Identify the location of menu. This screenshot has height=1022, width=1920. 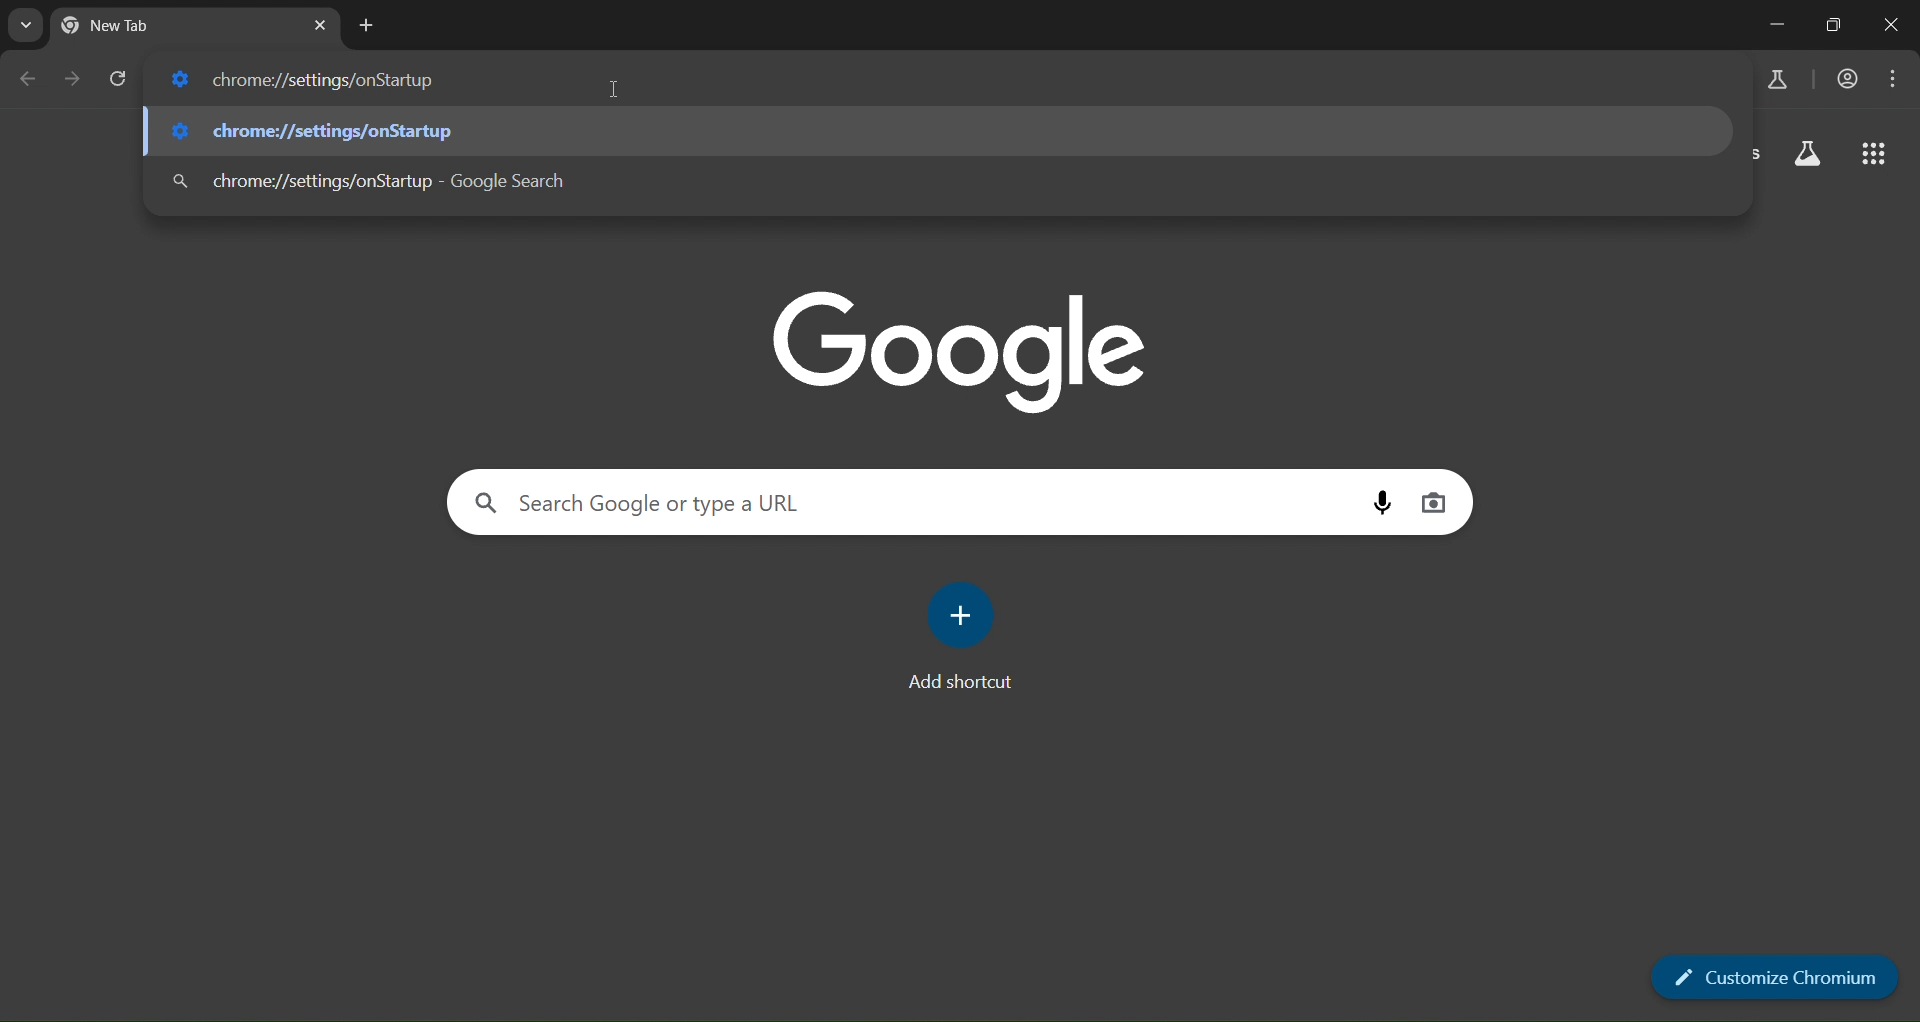
(1888, 77).